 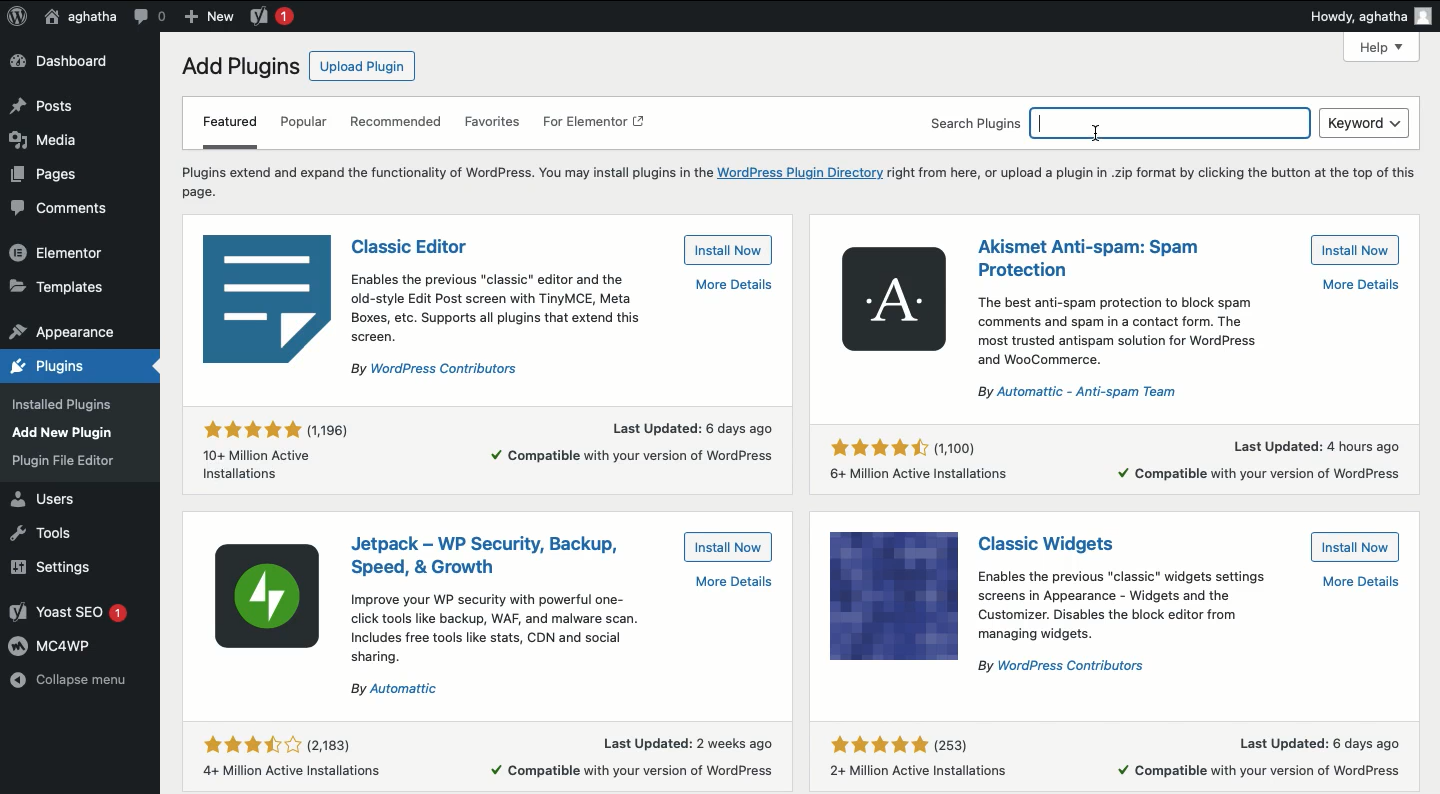 What do you see at coordinates (1356, 548) in the screenshot?
I see `Install now` at bounding box center [1356, 548].